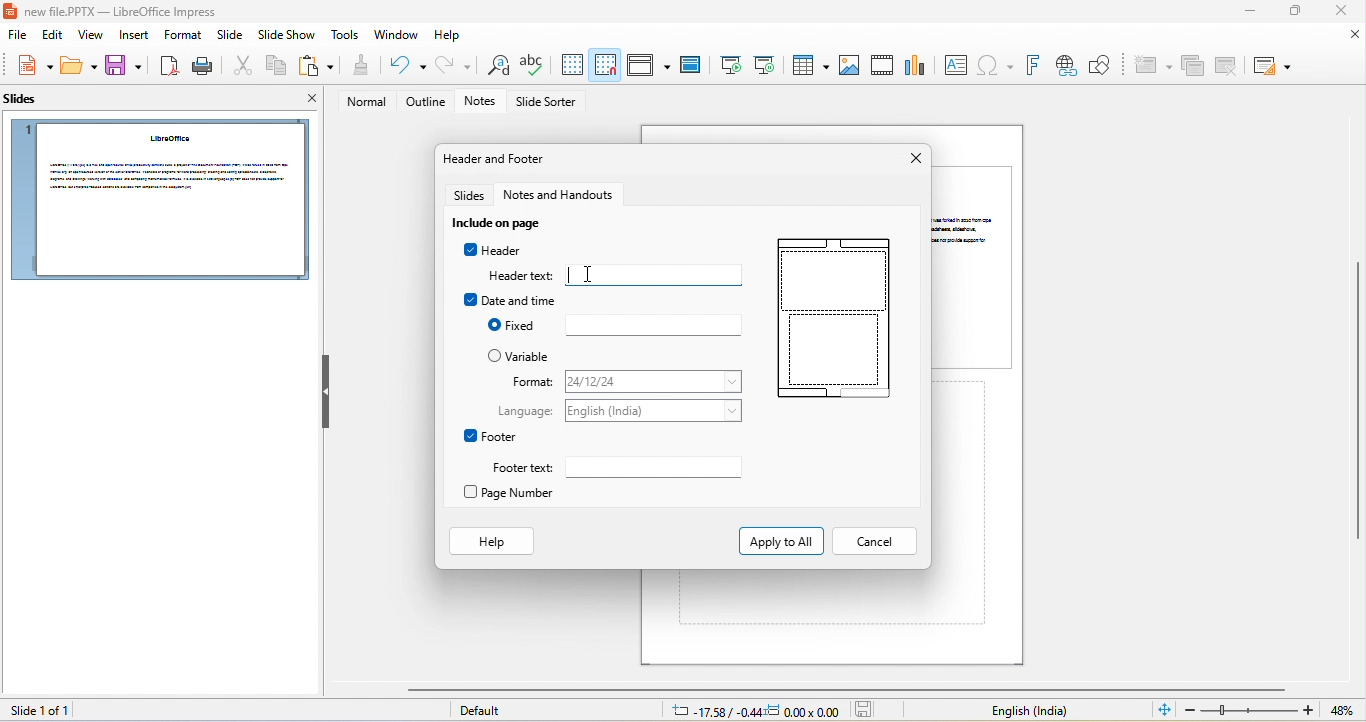  I want to click on footer, so click(491, 436).